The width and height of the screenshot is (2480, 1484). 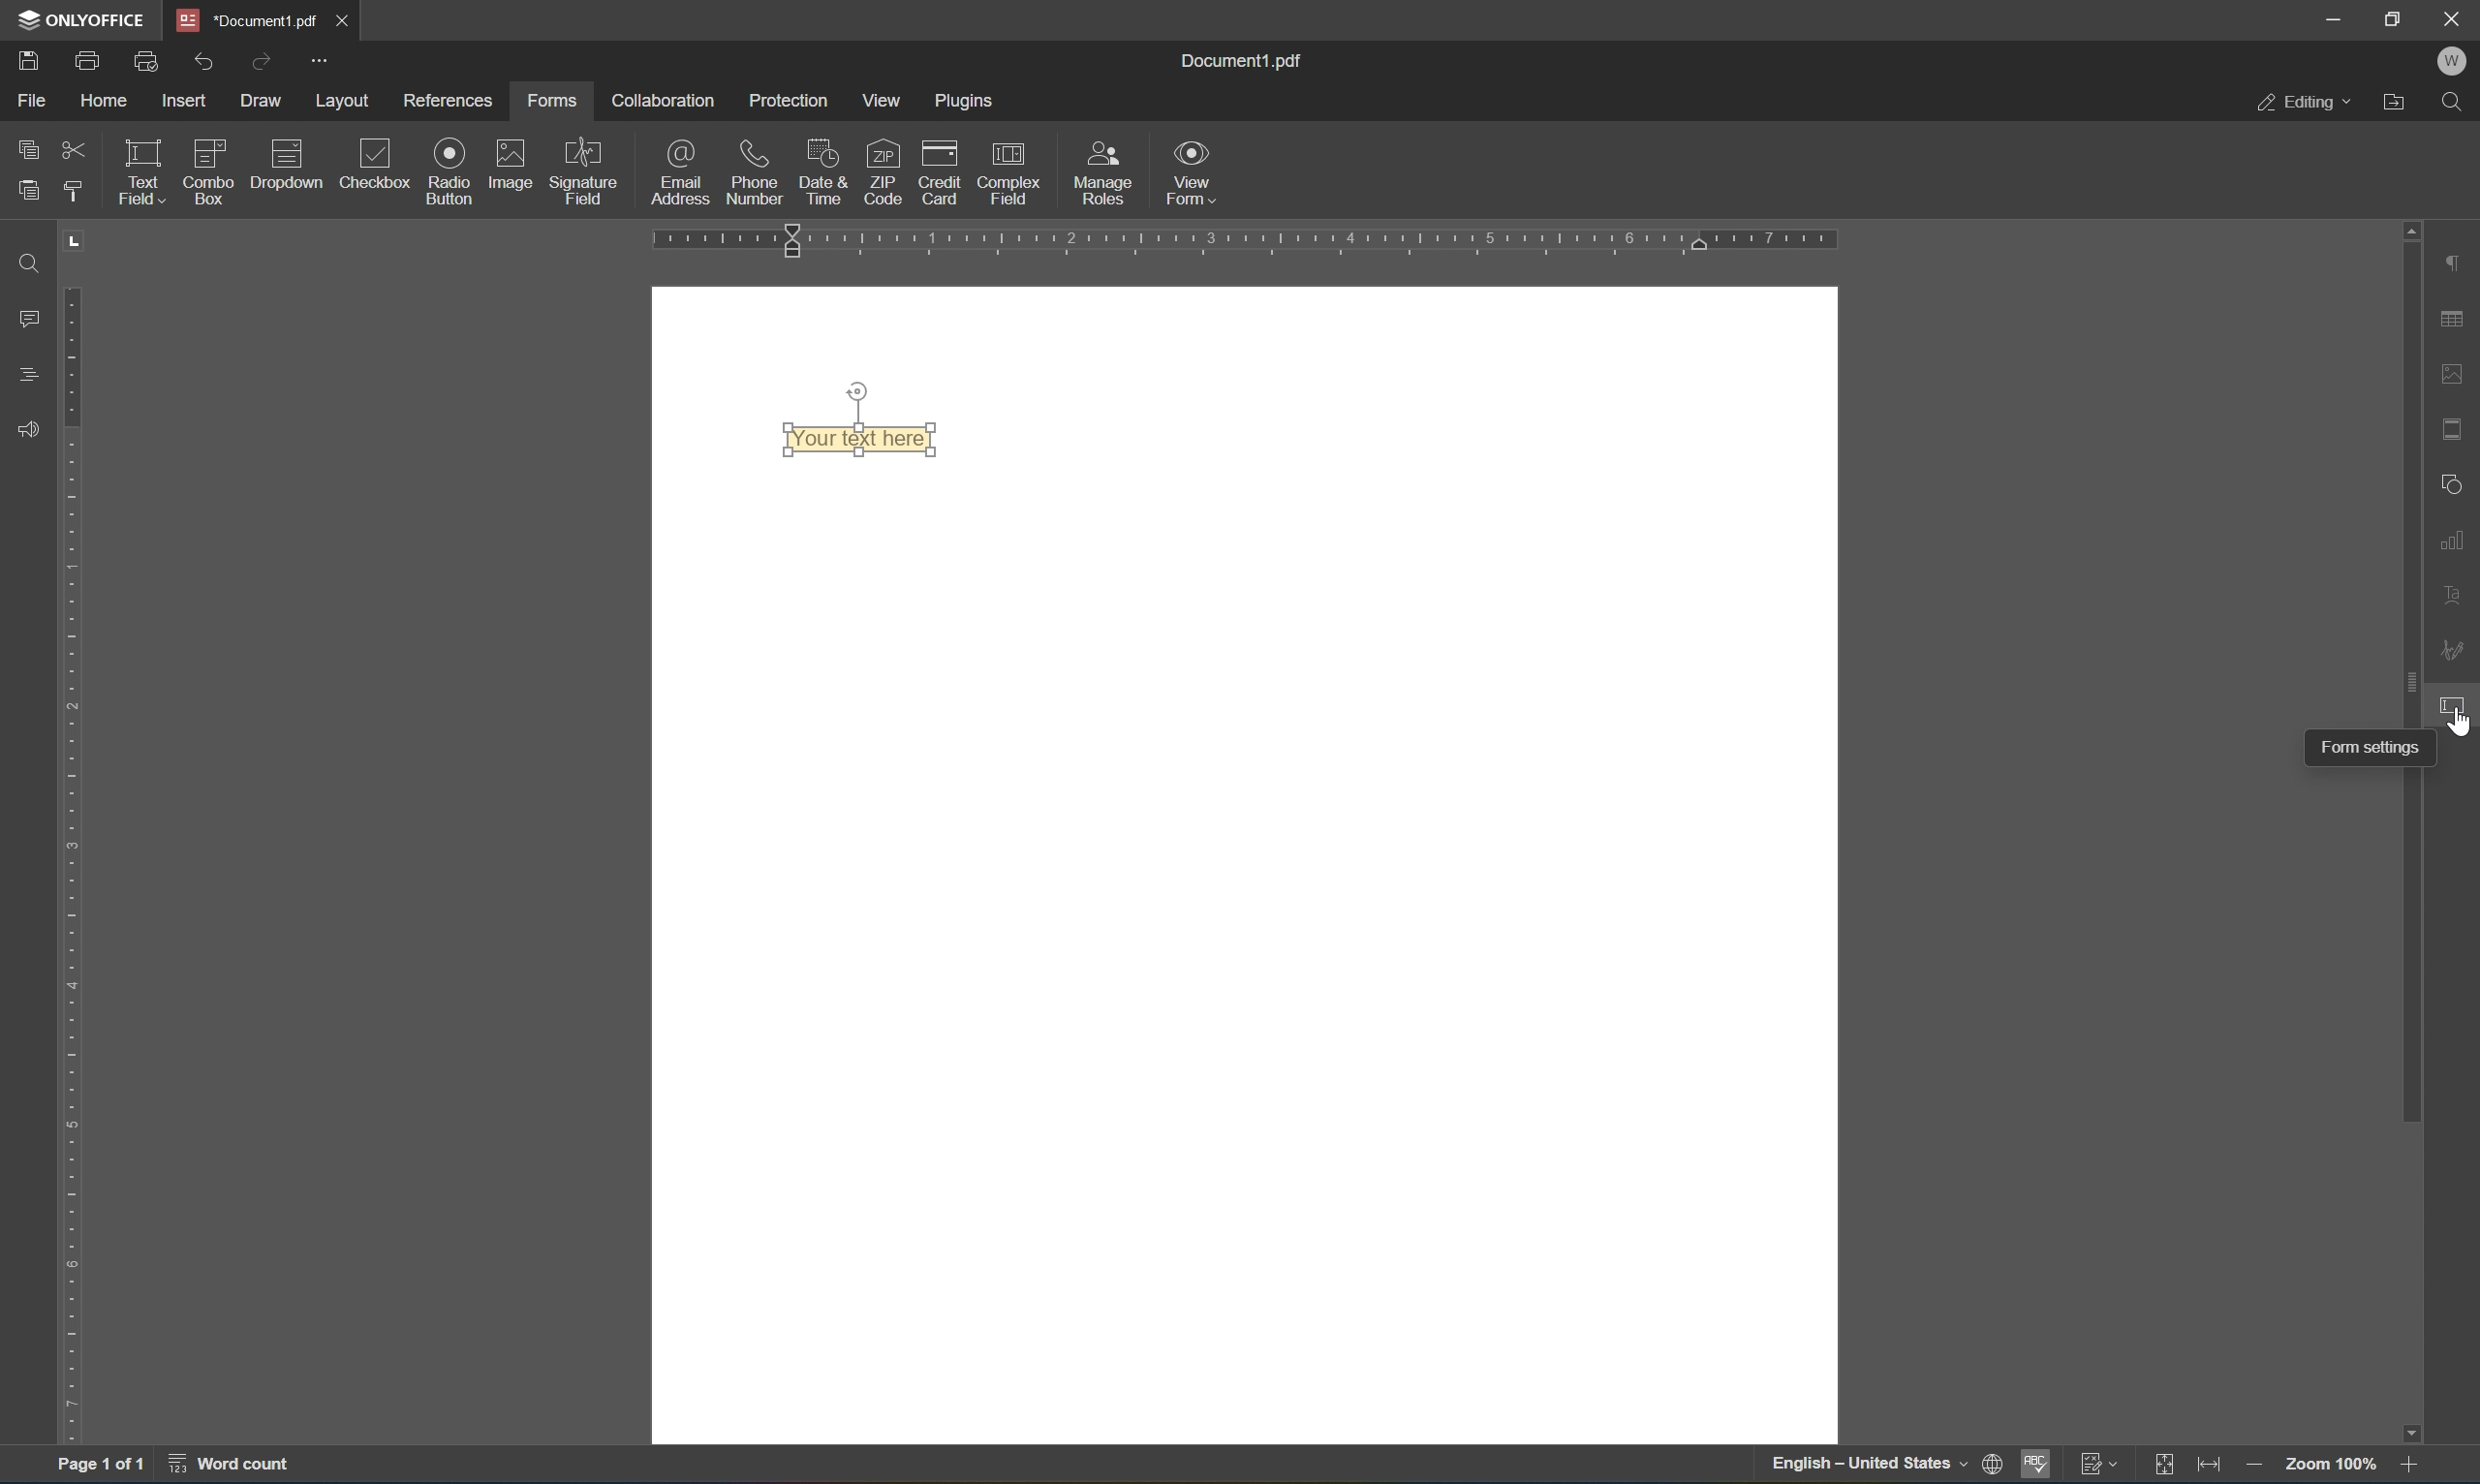 I want to click on form view, so click(x=1188, y=170).